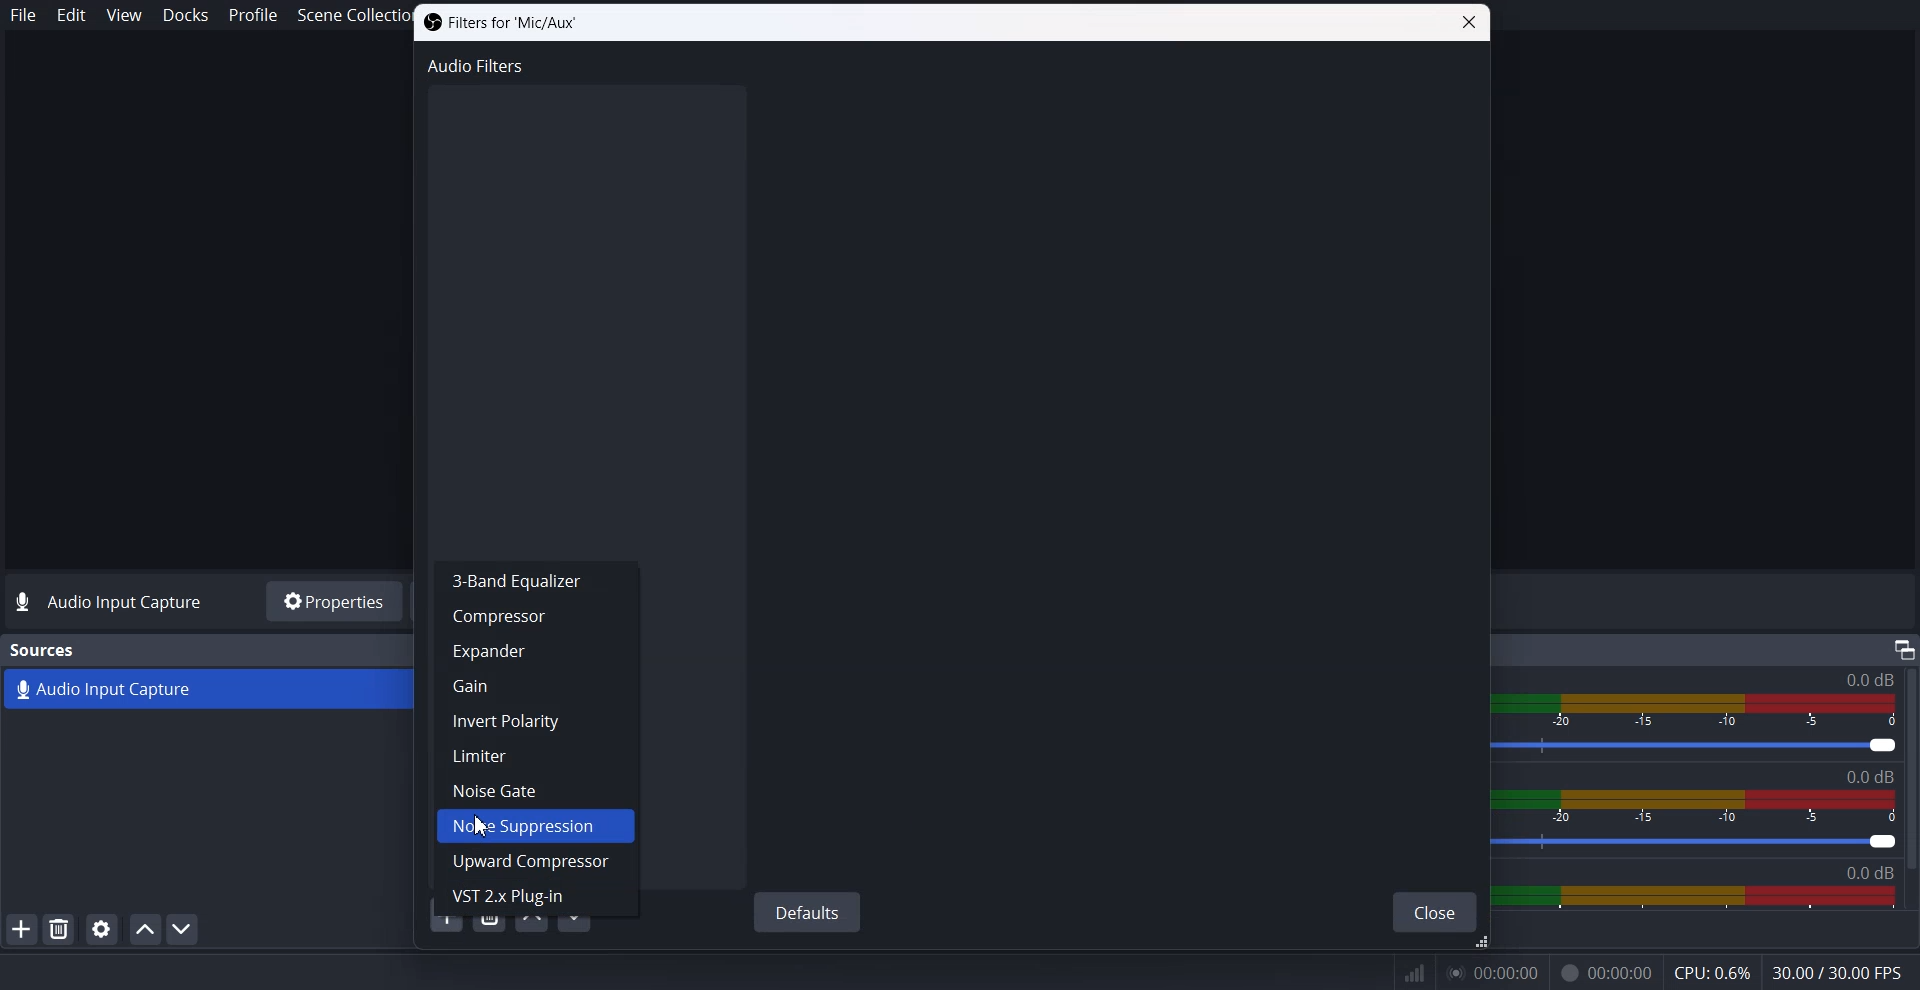 Image resolution: width=1920 pixels, height=990 pixels. I want to click on Volume Indicator, so click(1711, 808).